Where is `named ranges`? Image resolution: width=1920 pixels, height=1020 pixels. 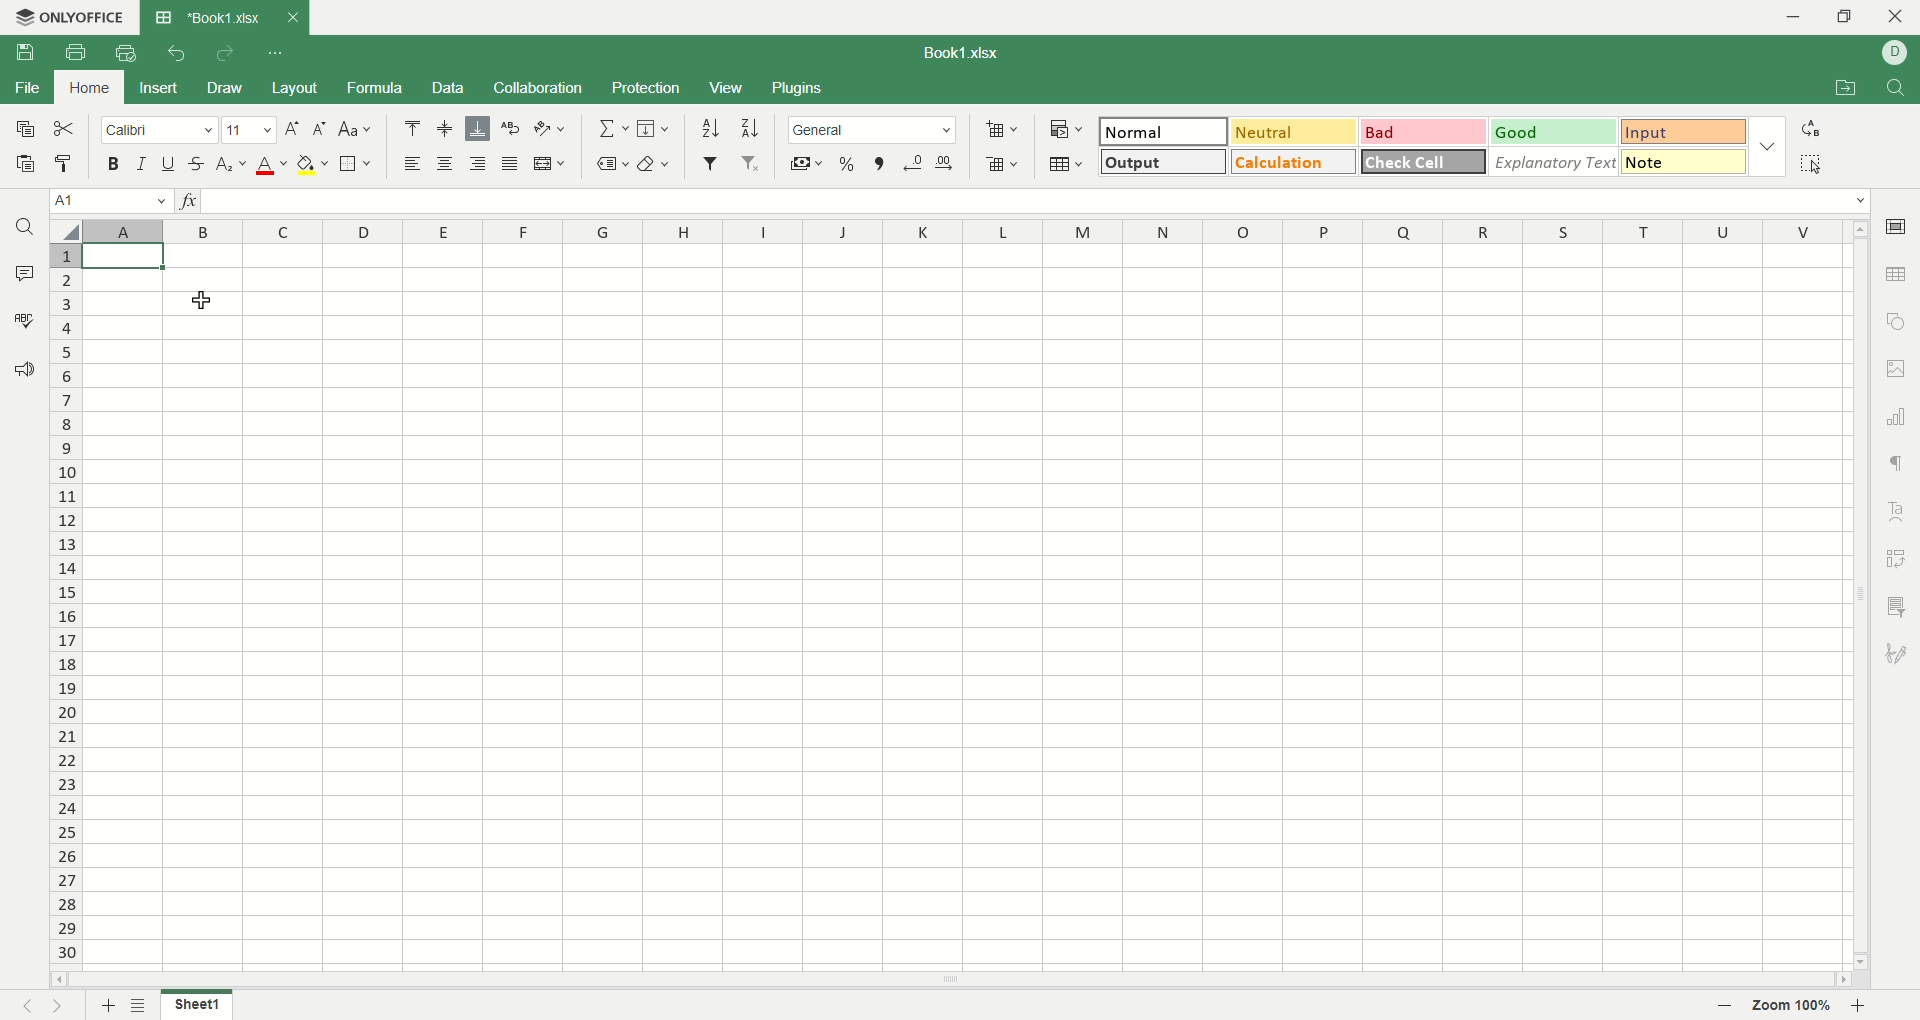 named ranges is located at coordinates (609, 164).